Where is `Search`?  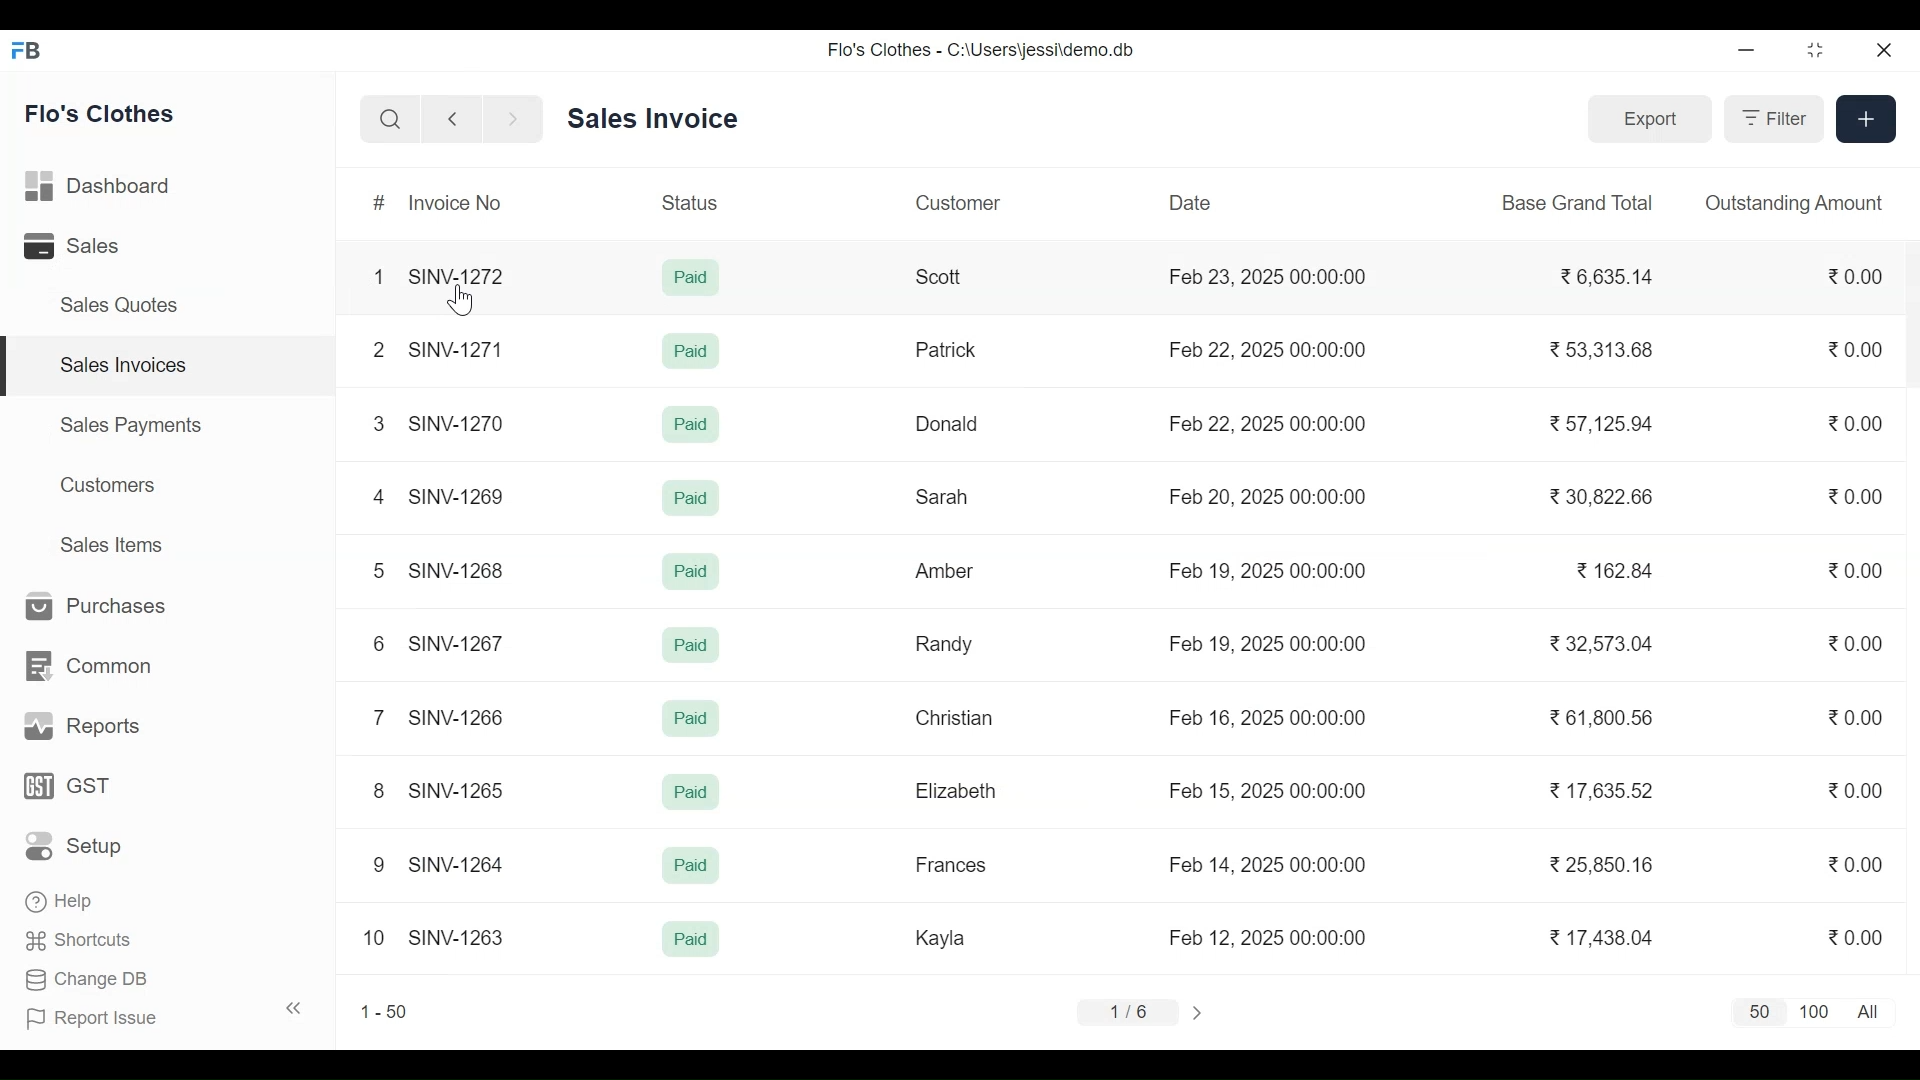
Search is located at coordinates (392, 119).